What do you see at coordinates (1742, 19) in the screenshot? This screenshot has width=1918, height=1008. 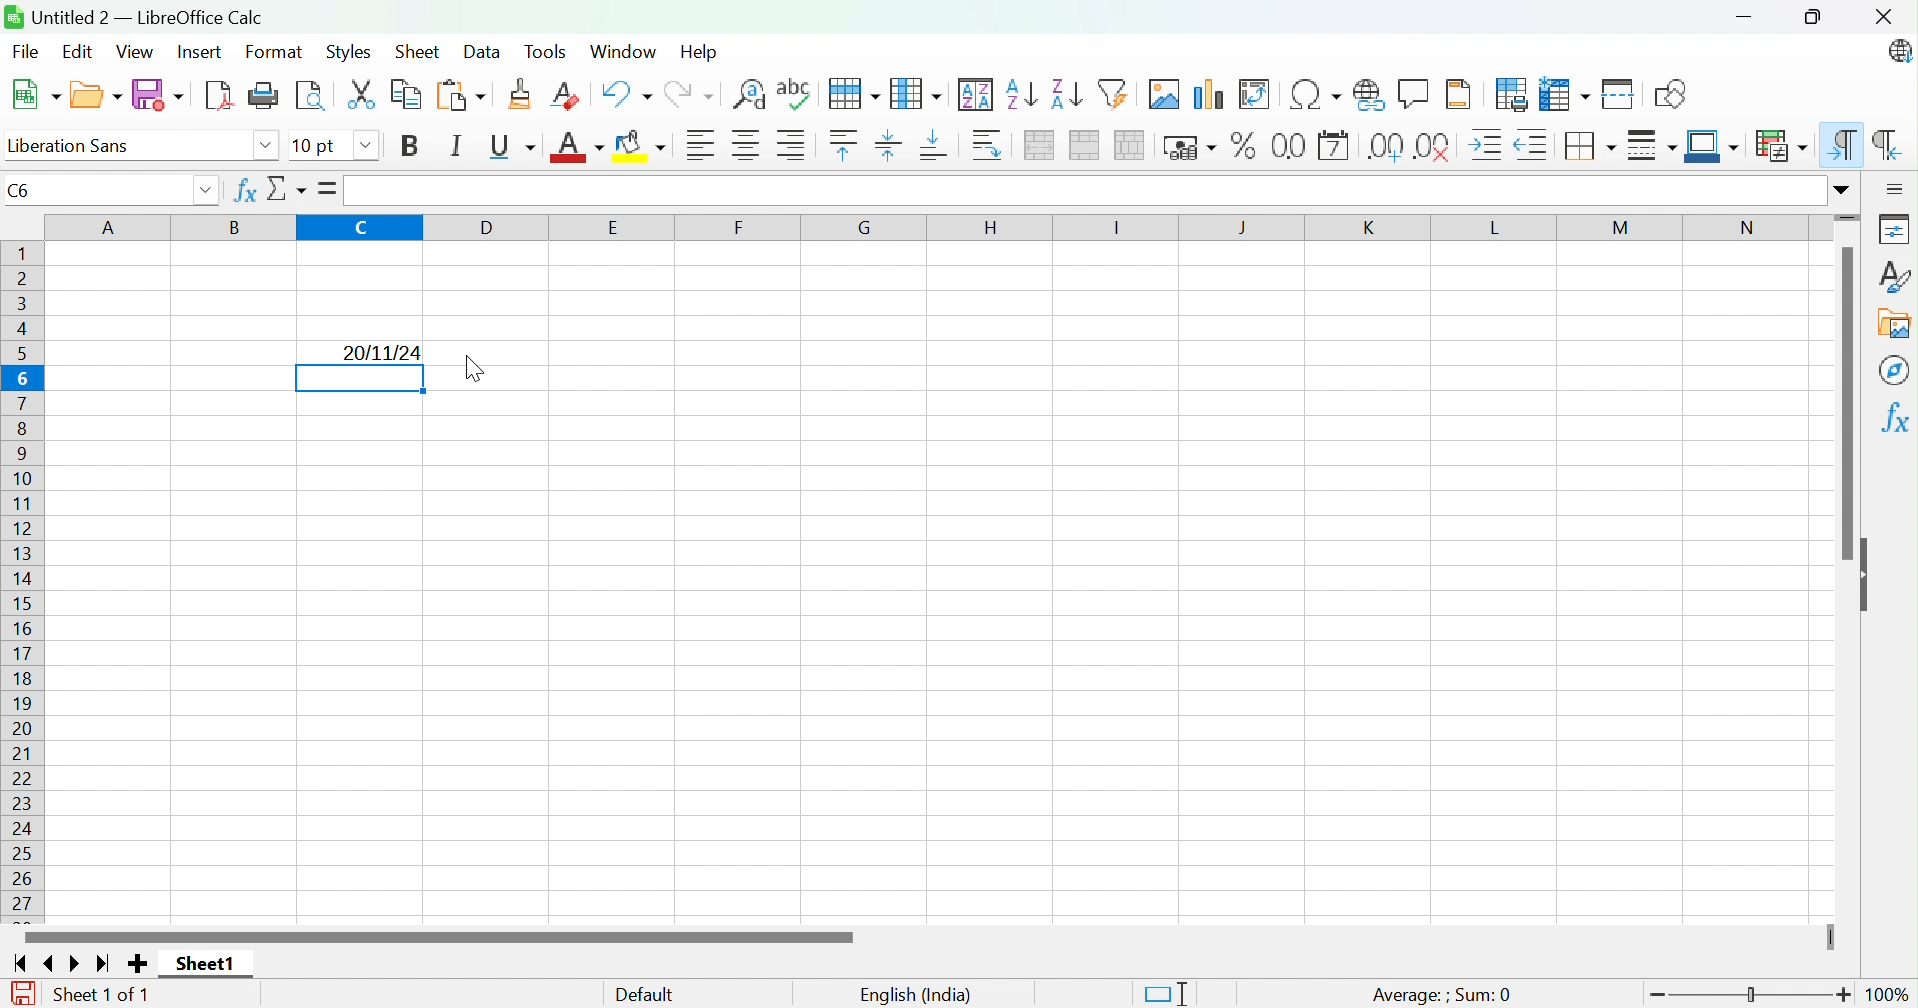 I see `Minimize` at bounding box center [1742, 19].